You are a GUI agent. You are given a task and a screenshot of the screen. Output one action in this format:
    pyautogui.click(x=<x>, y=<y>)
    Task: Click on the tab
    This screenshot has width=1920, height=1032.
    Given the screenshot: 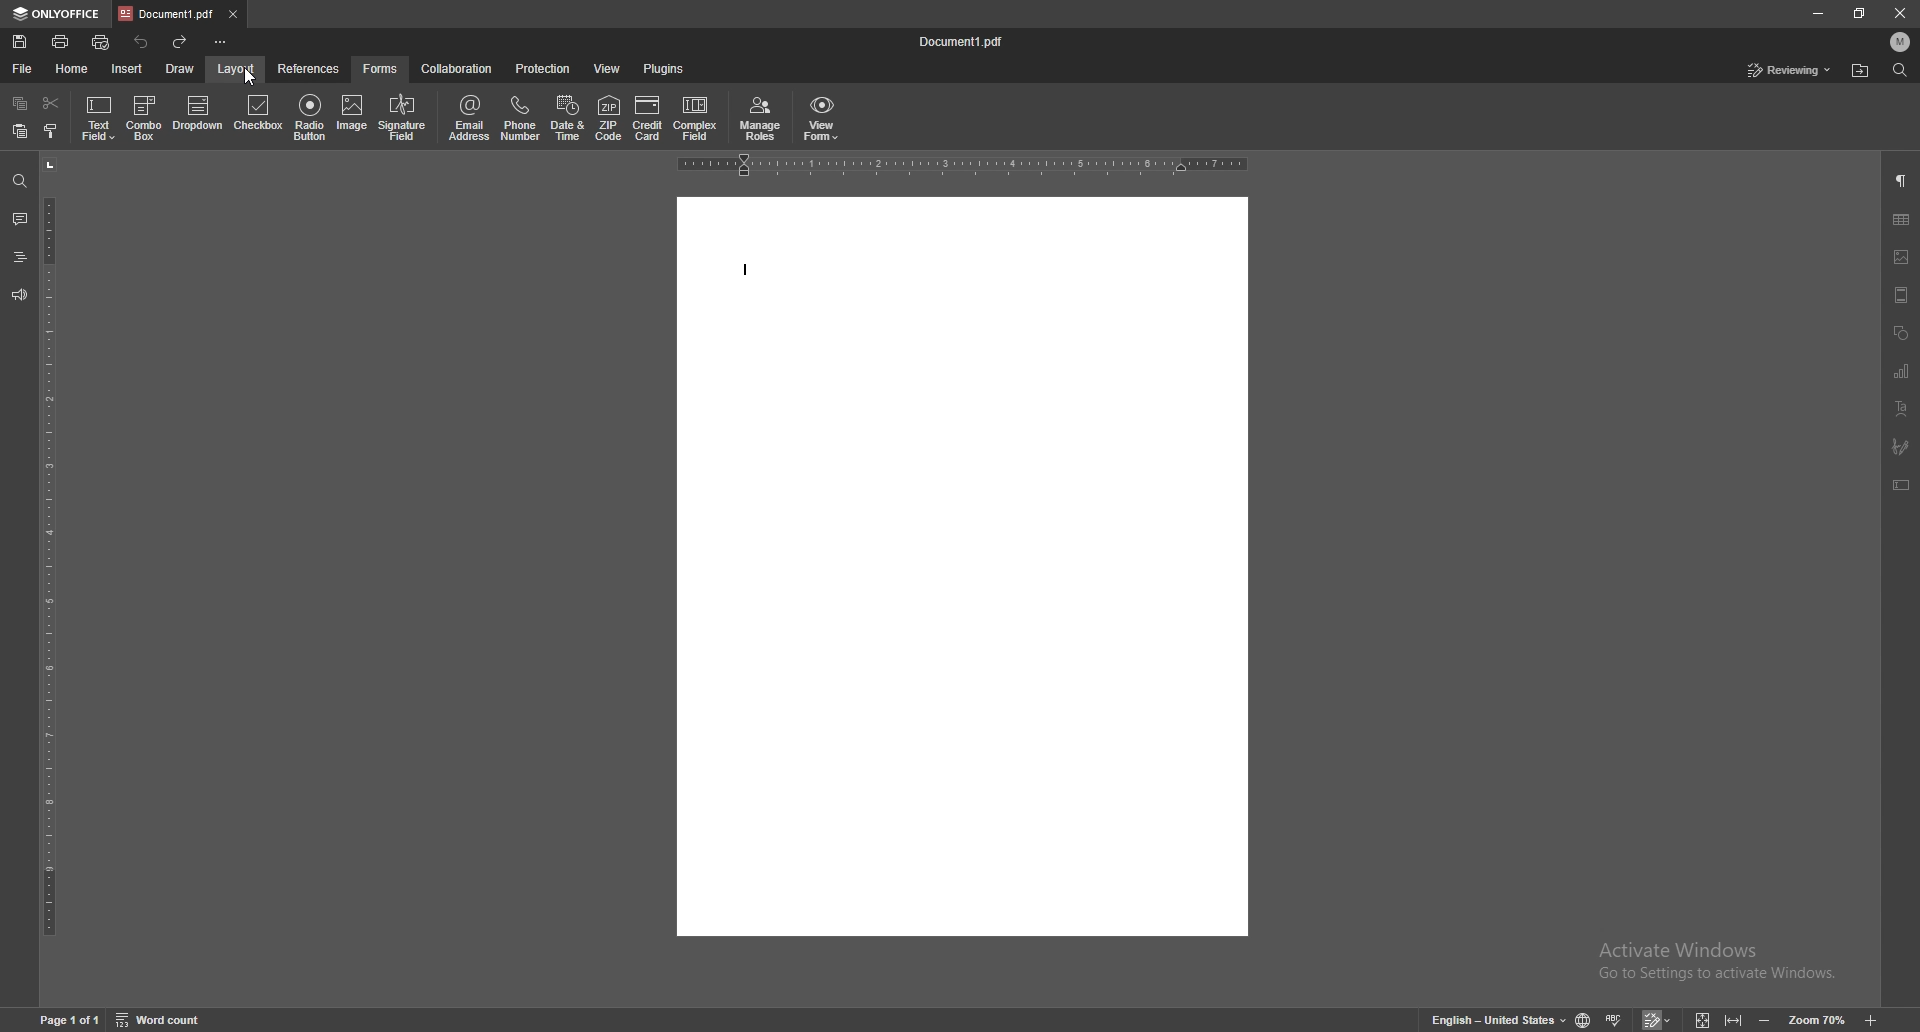 What is the action you would take?
    pyautogui.click(x=166, y=12)
    